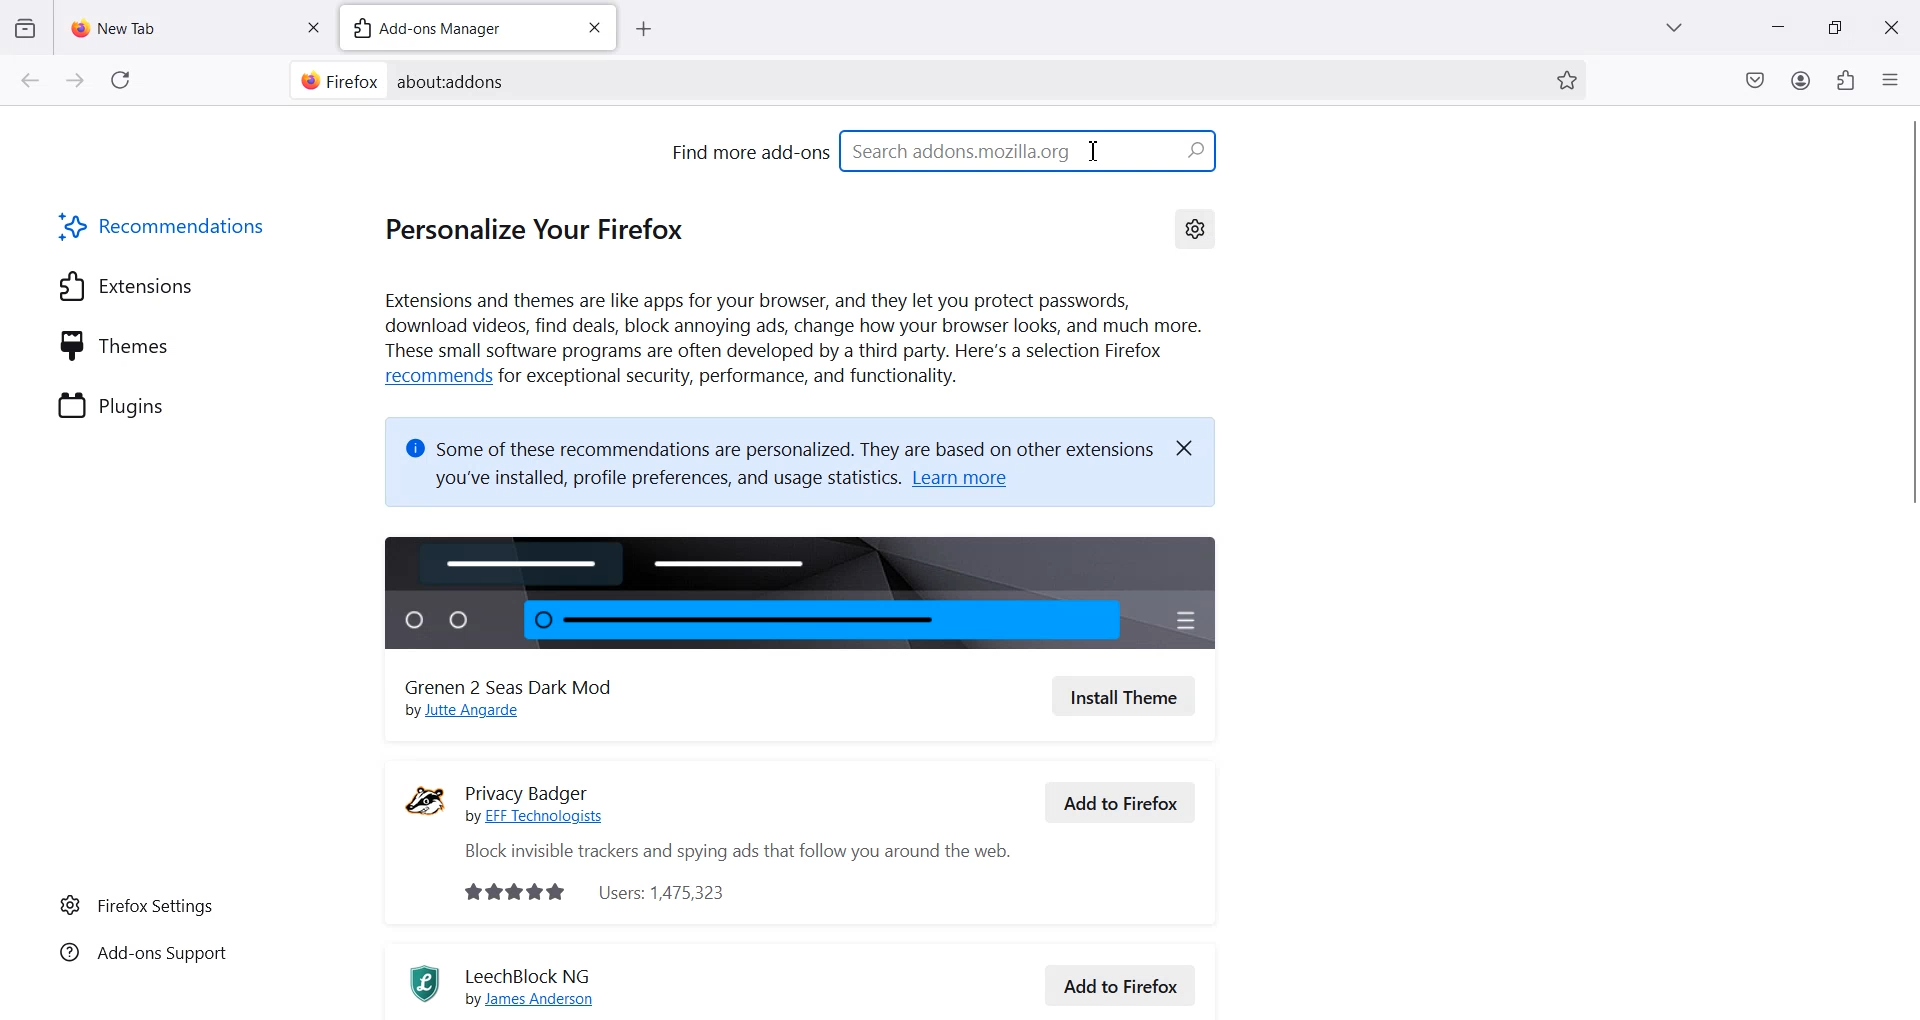 Image resolution: width=1920 pixels, height=1020 pixels. Describe the element at coordinates (594, 28) in the screenshot. I see `Close tab` at that location.